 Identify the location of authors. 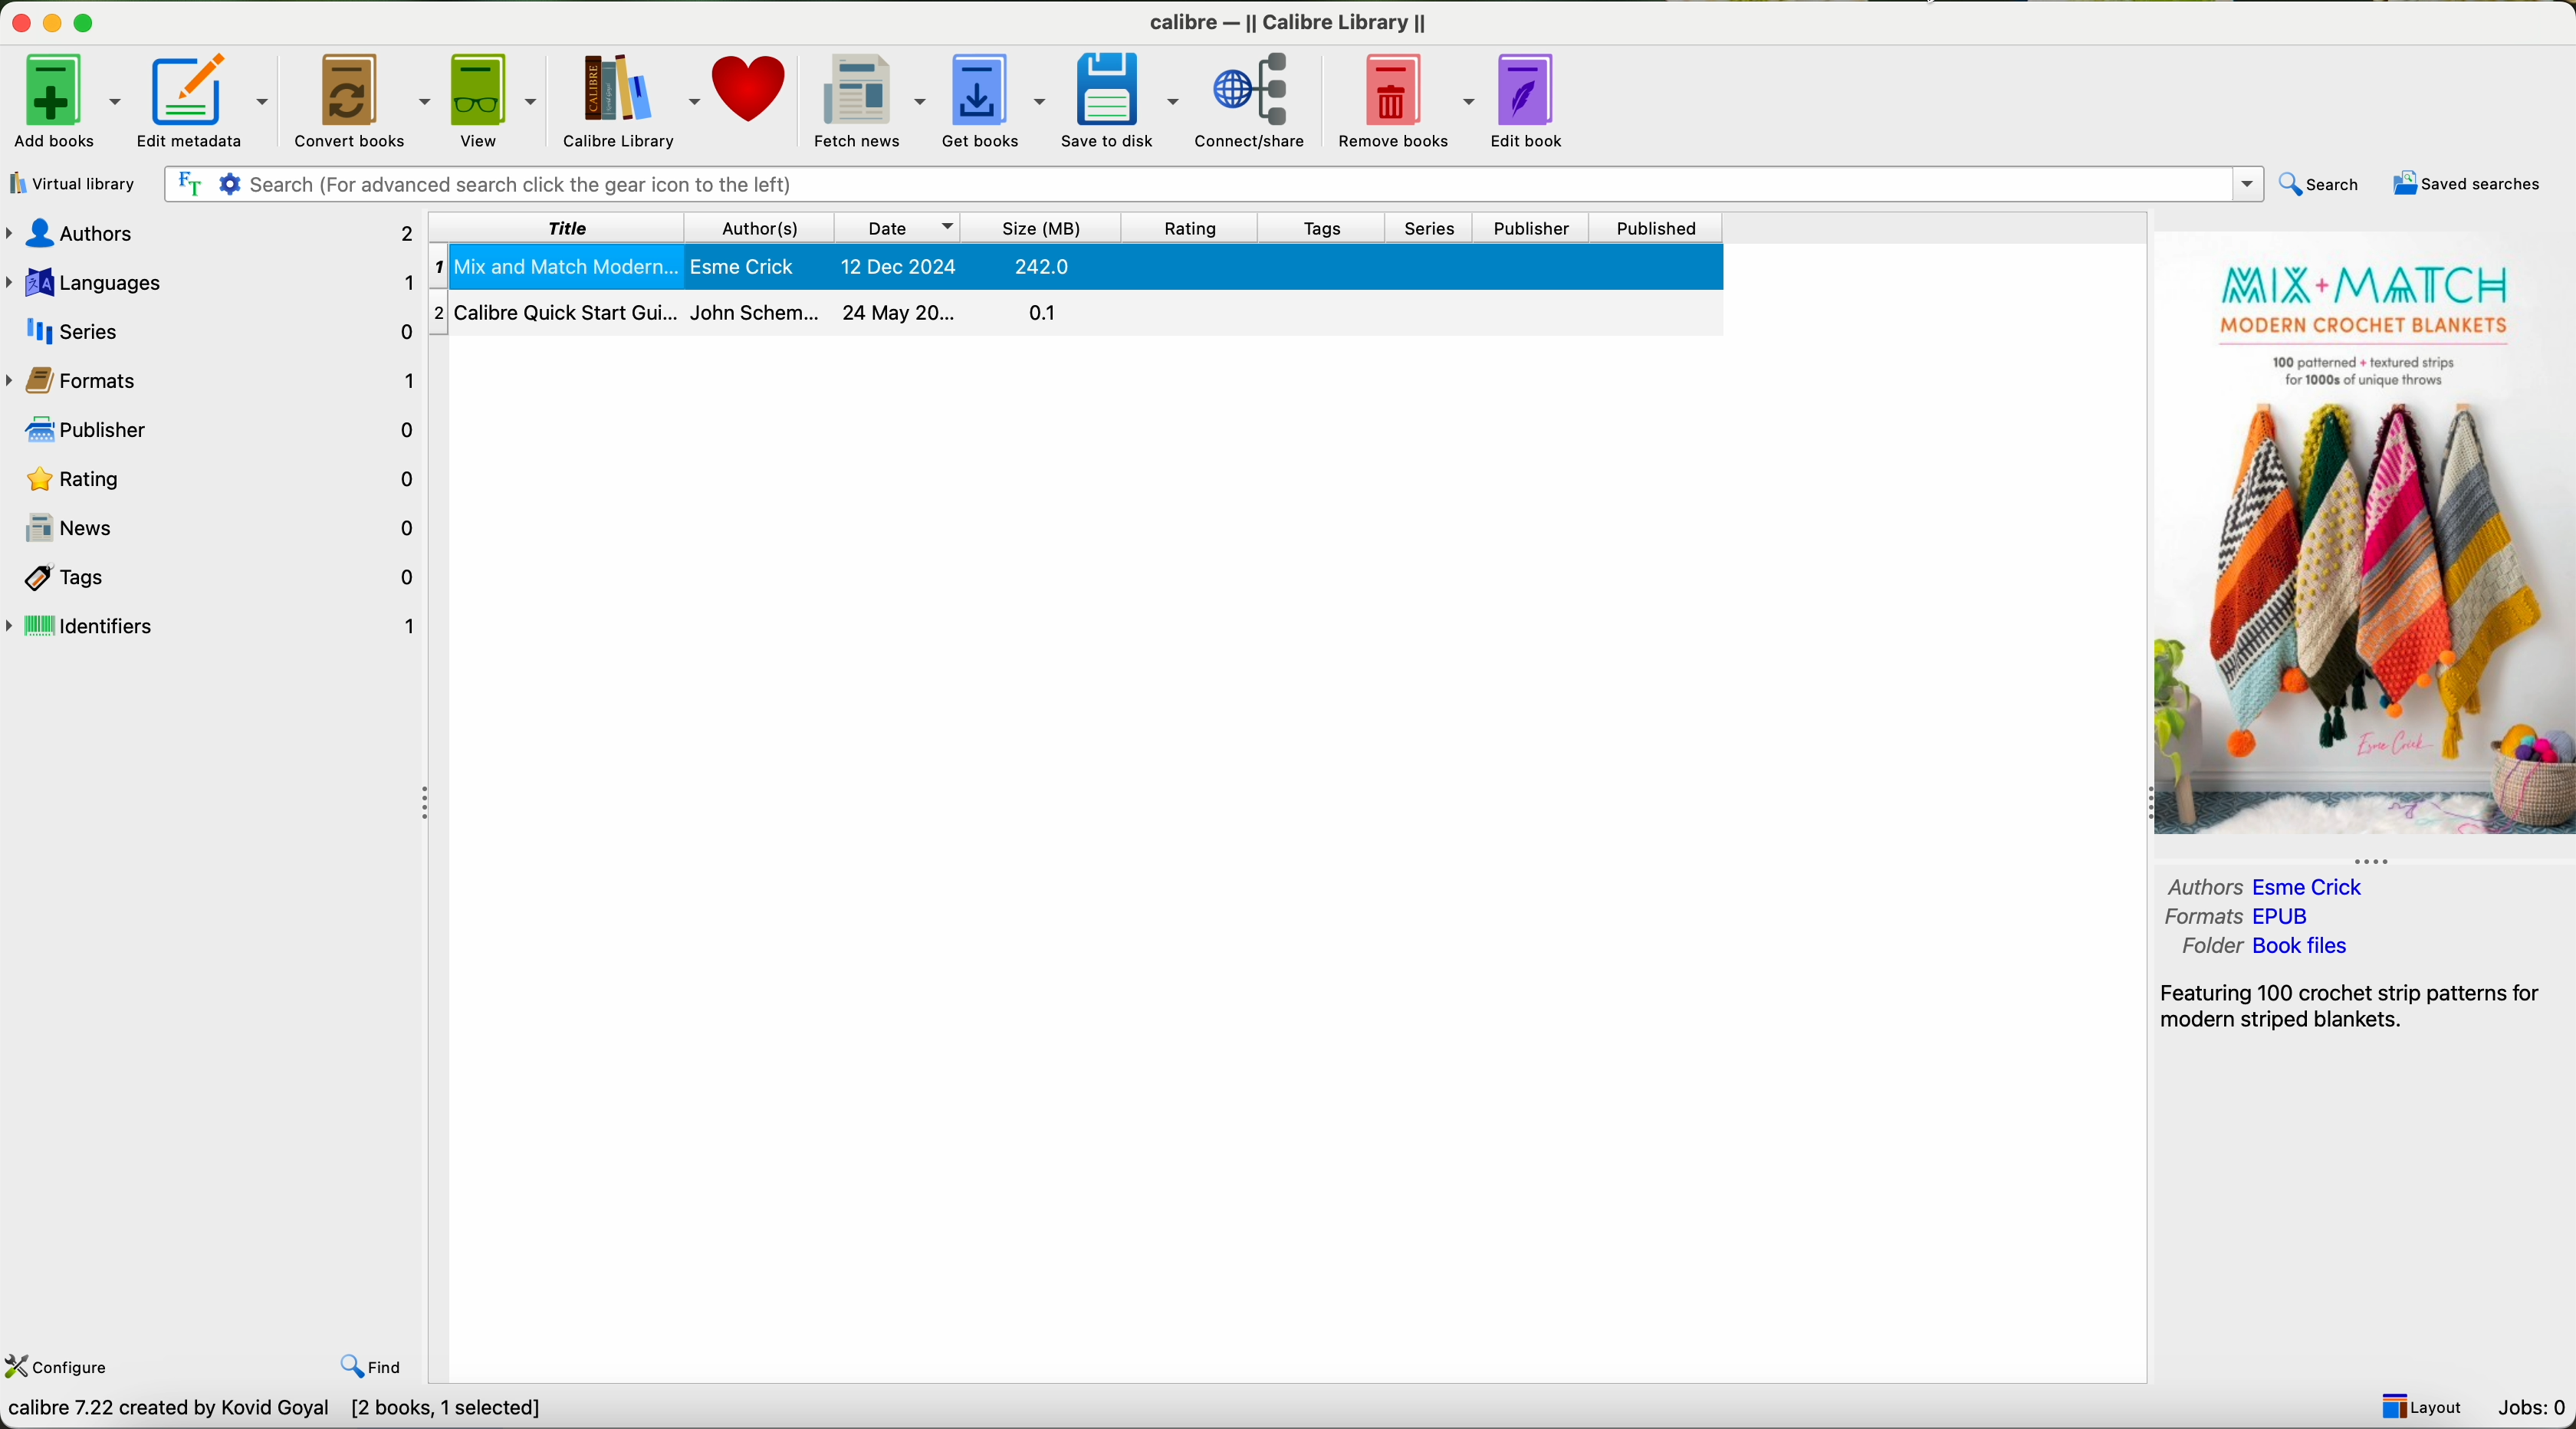
(211, 236).